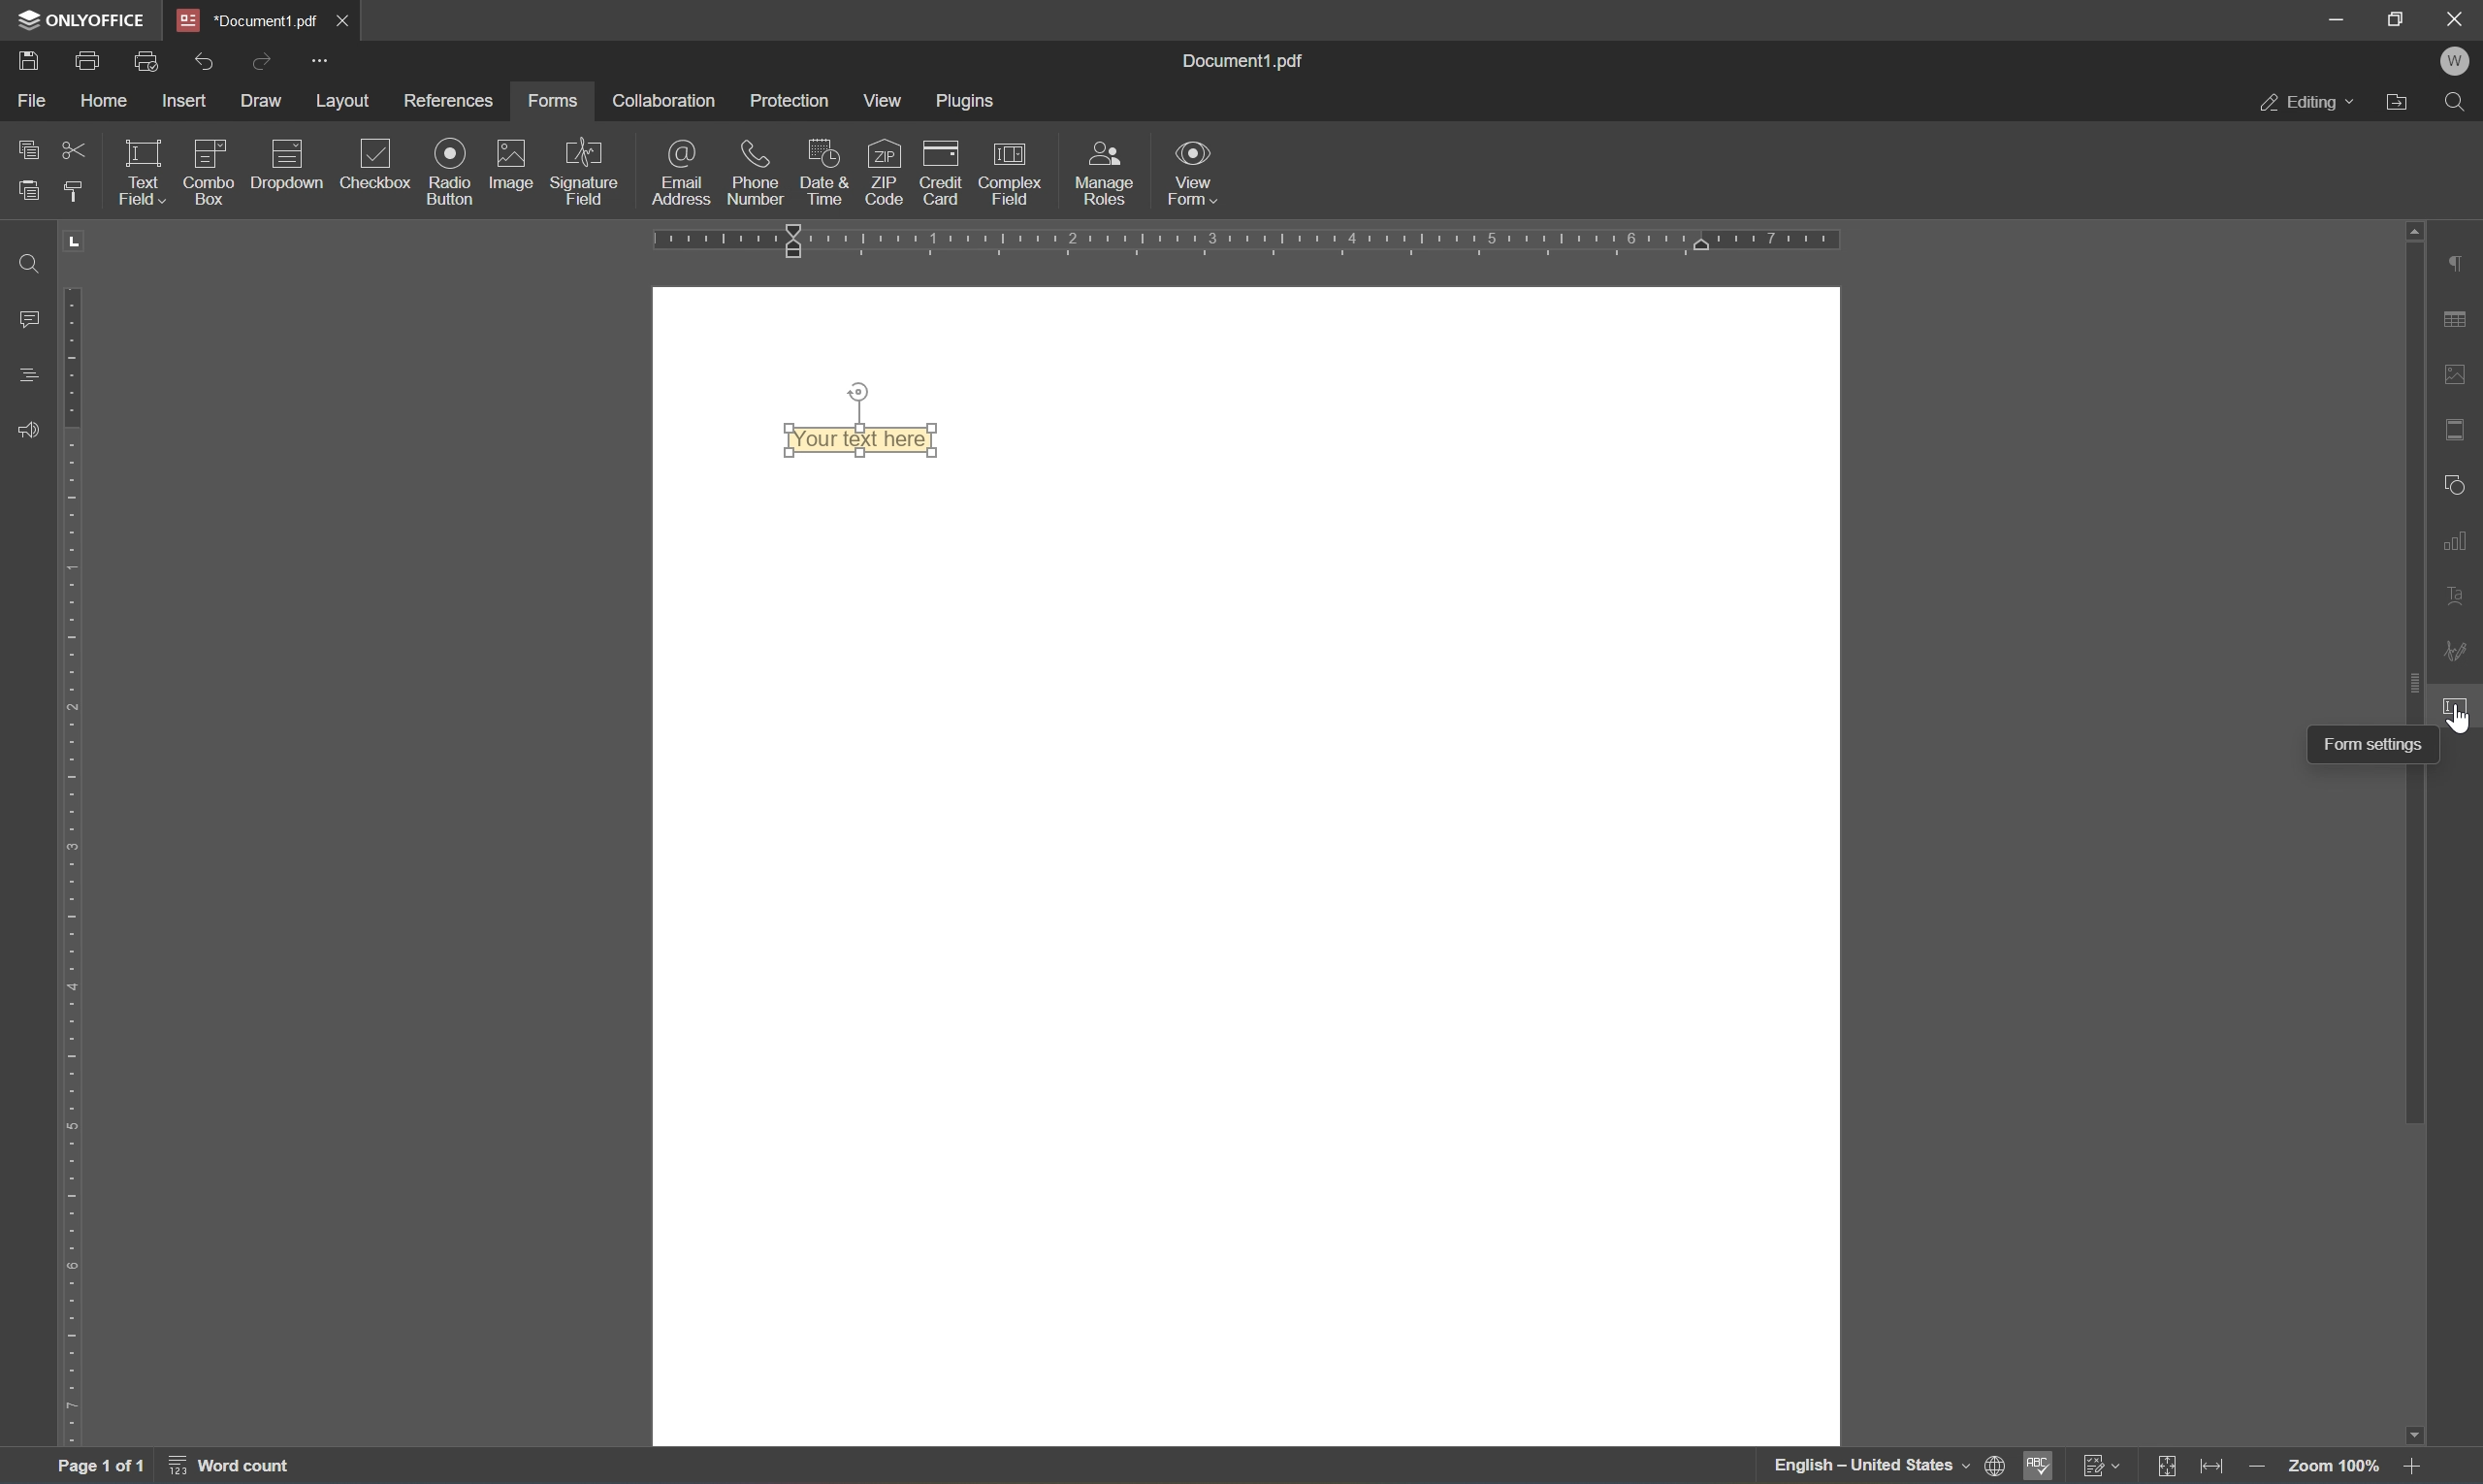  Describe the element at coordinates (323, 62) in the screenshot. I see `more` at that location.